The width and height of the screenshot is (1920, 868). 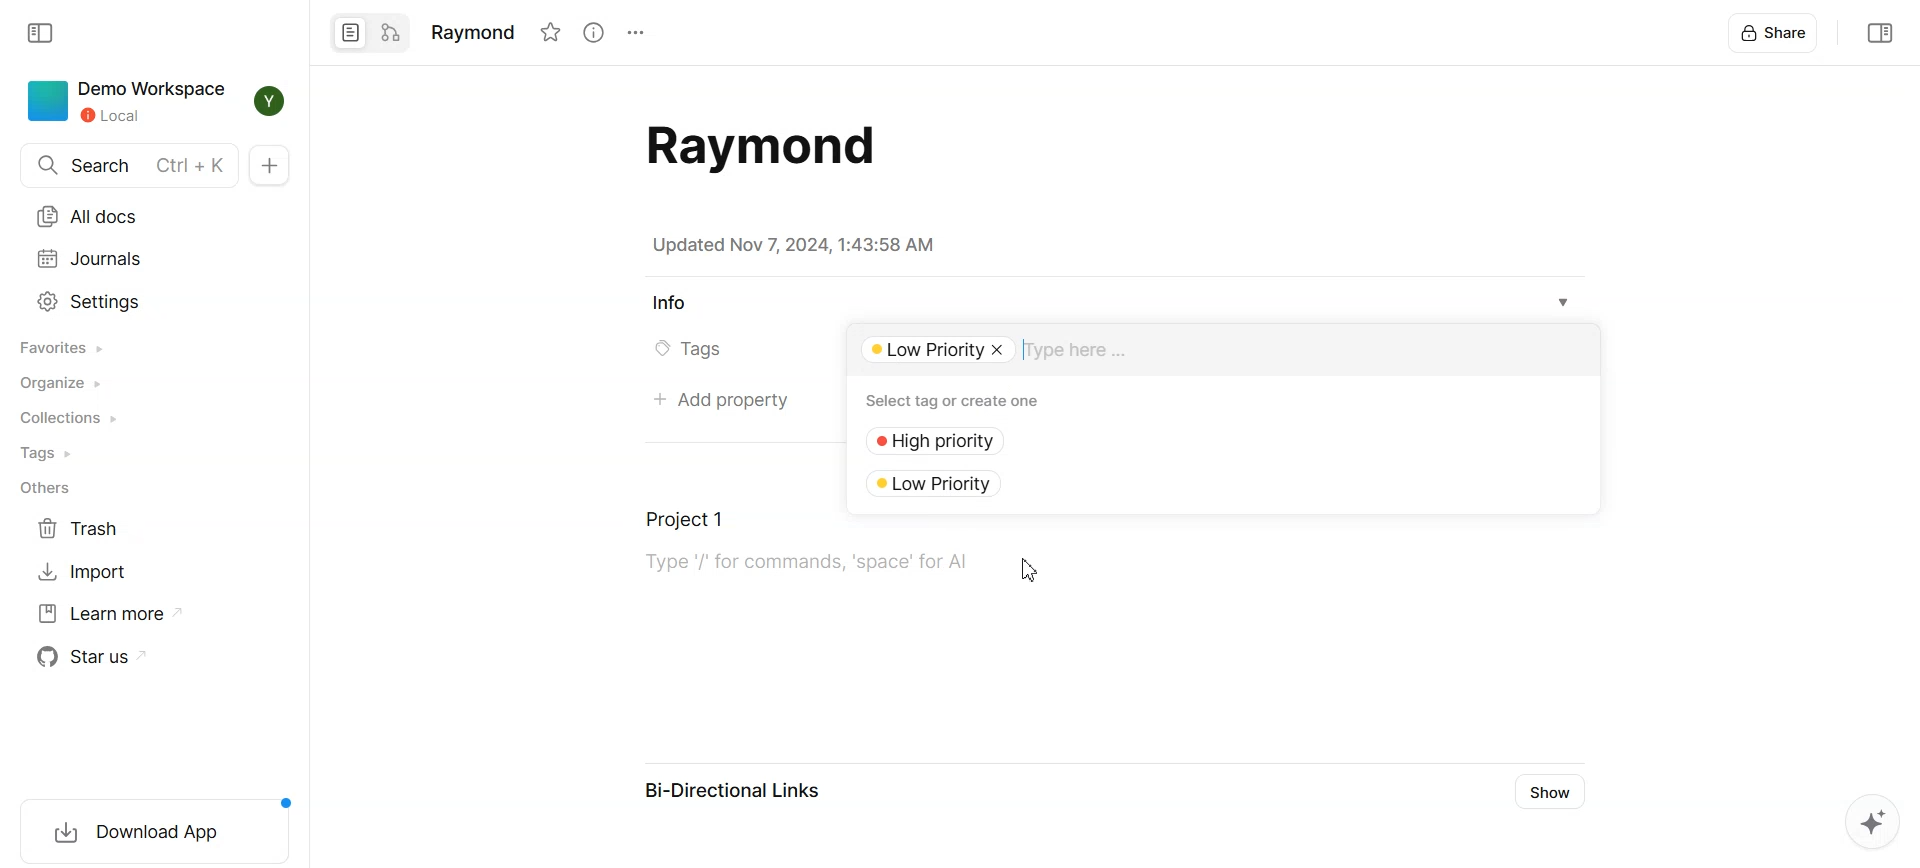 I want to click on Cursor, so click(x=1032, y=571).